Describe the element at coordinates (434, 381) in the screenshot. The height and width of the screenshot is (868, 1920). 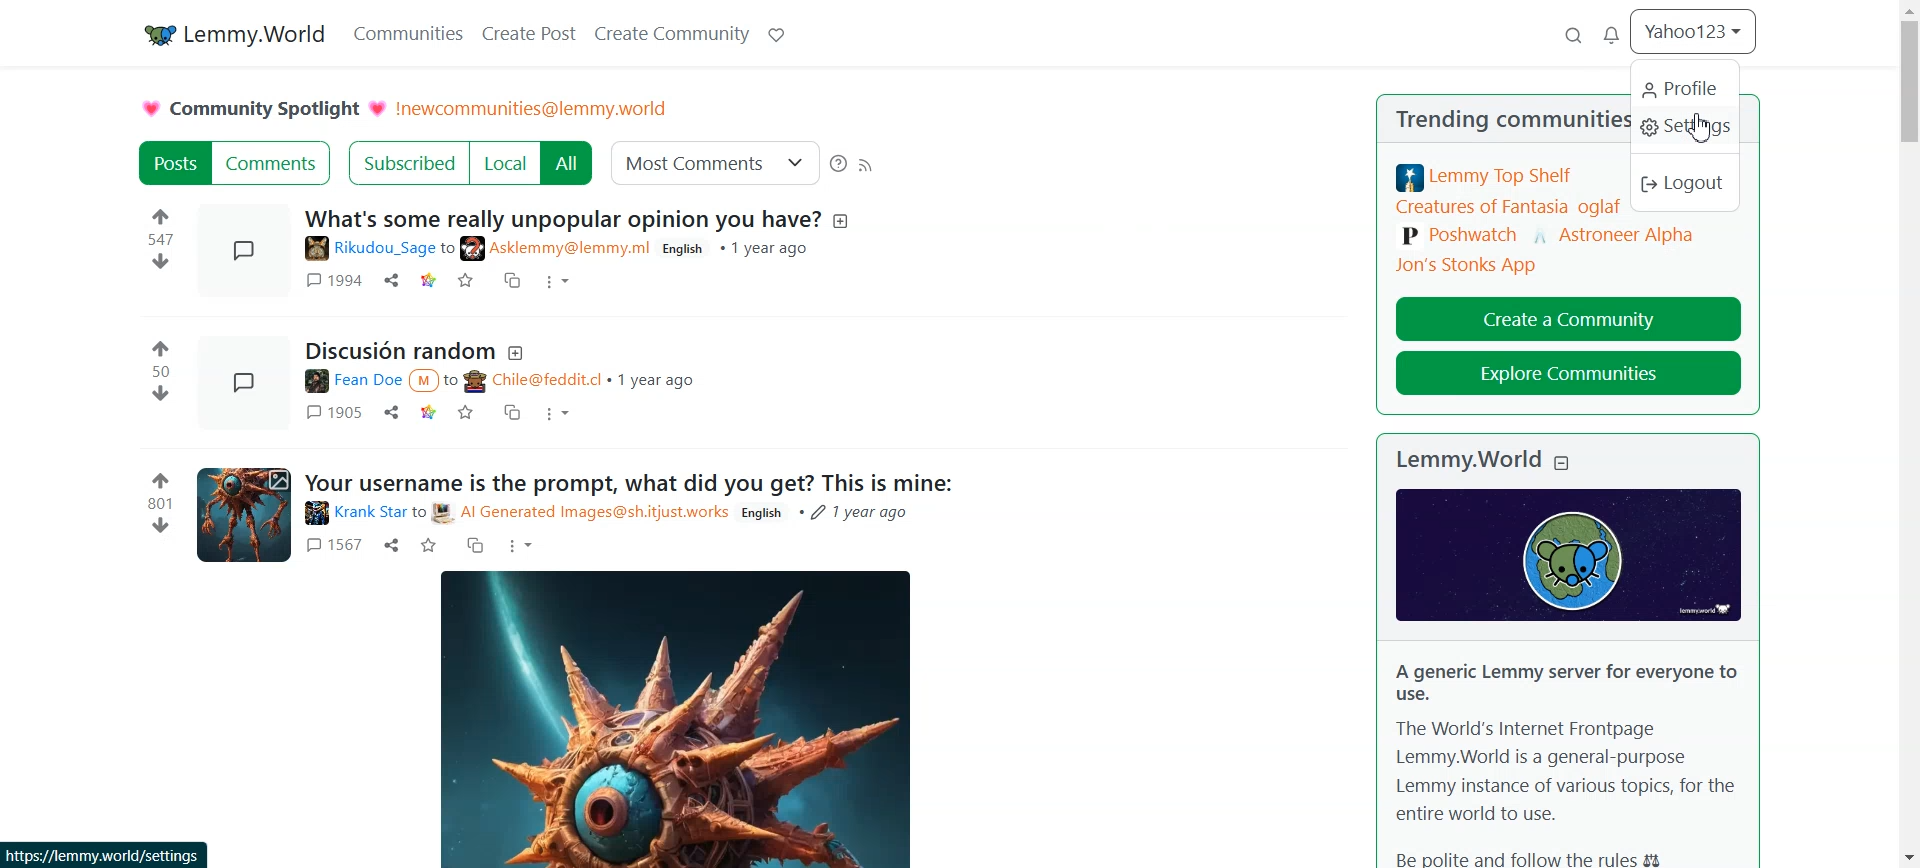
I see `M to` at that location.